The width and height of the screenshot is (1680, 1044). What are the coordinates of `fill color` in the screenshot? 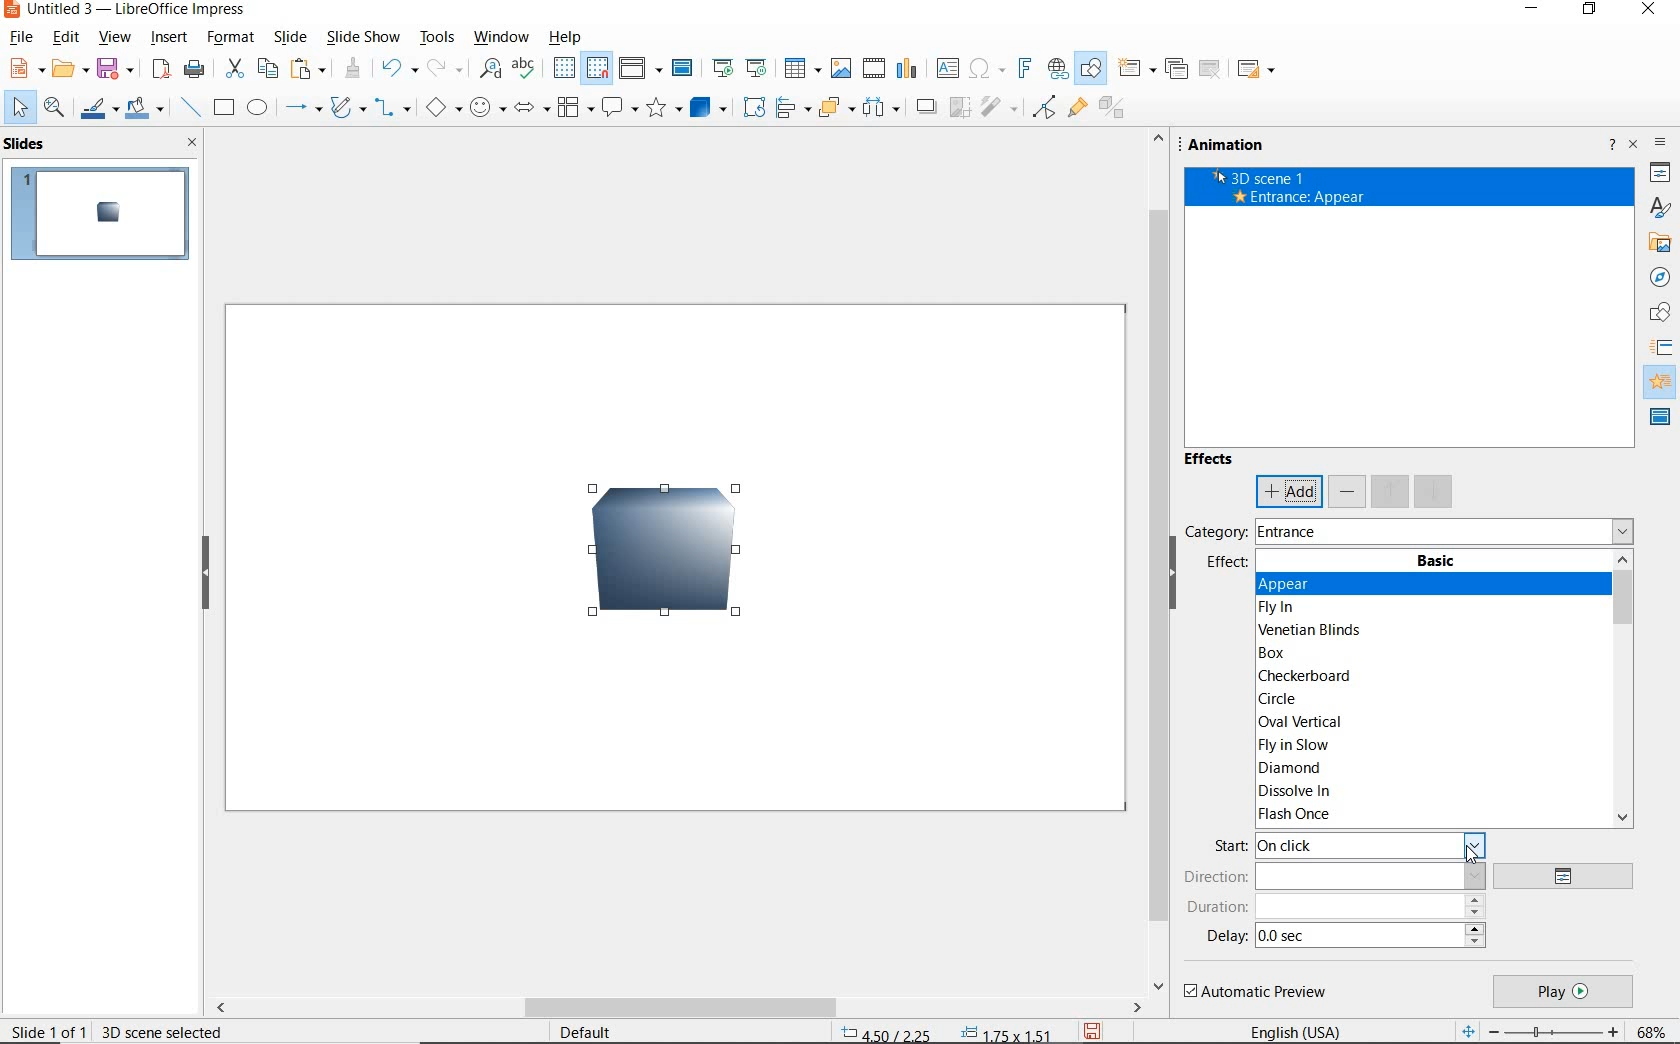 It's located at (144, 109).